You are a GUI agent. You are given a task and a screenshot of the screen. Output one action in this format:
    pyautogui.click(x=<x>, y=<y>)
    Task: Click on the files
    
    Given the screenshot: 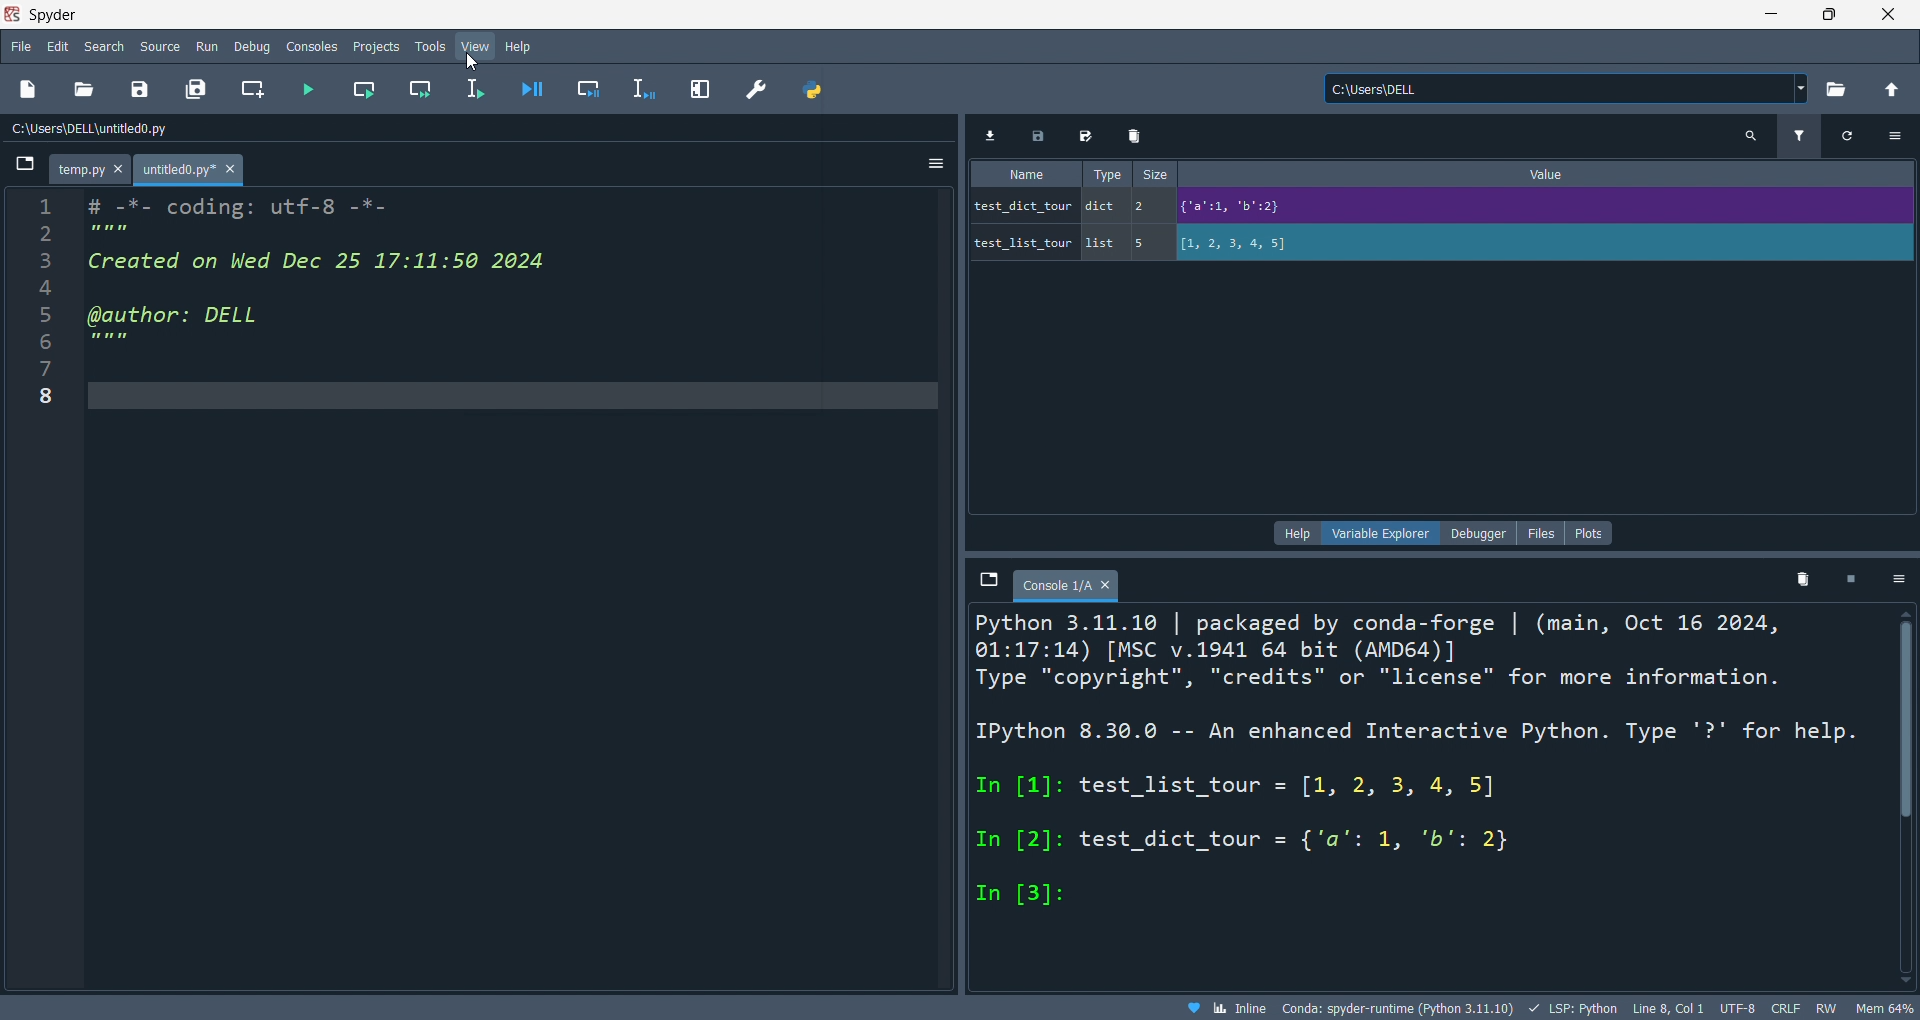 What is the action you would take?
    pyautogui.click(x=1539, y=532)
    